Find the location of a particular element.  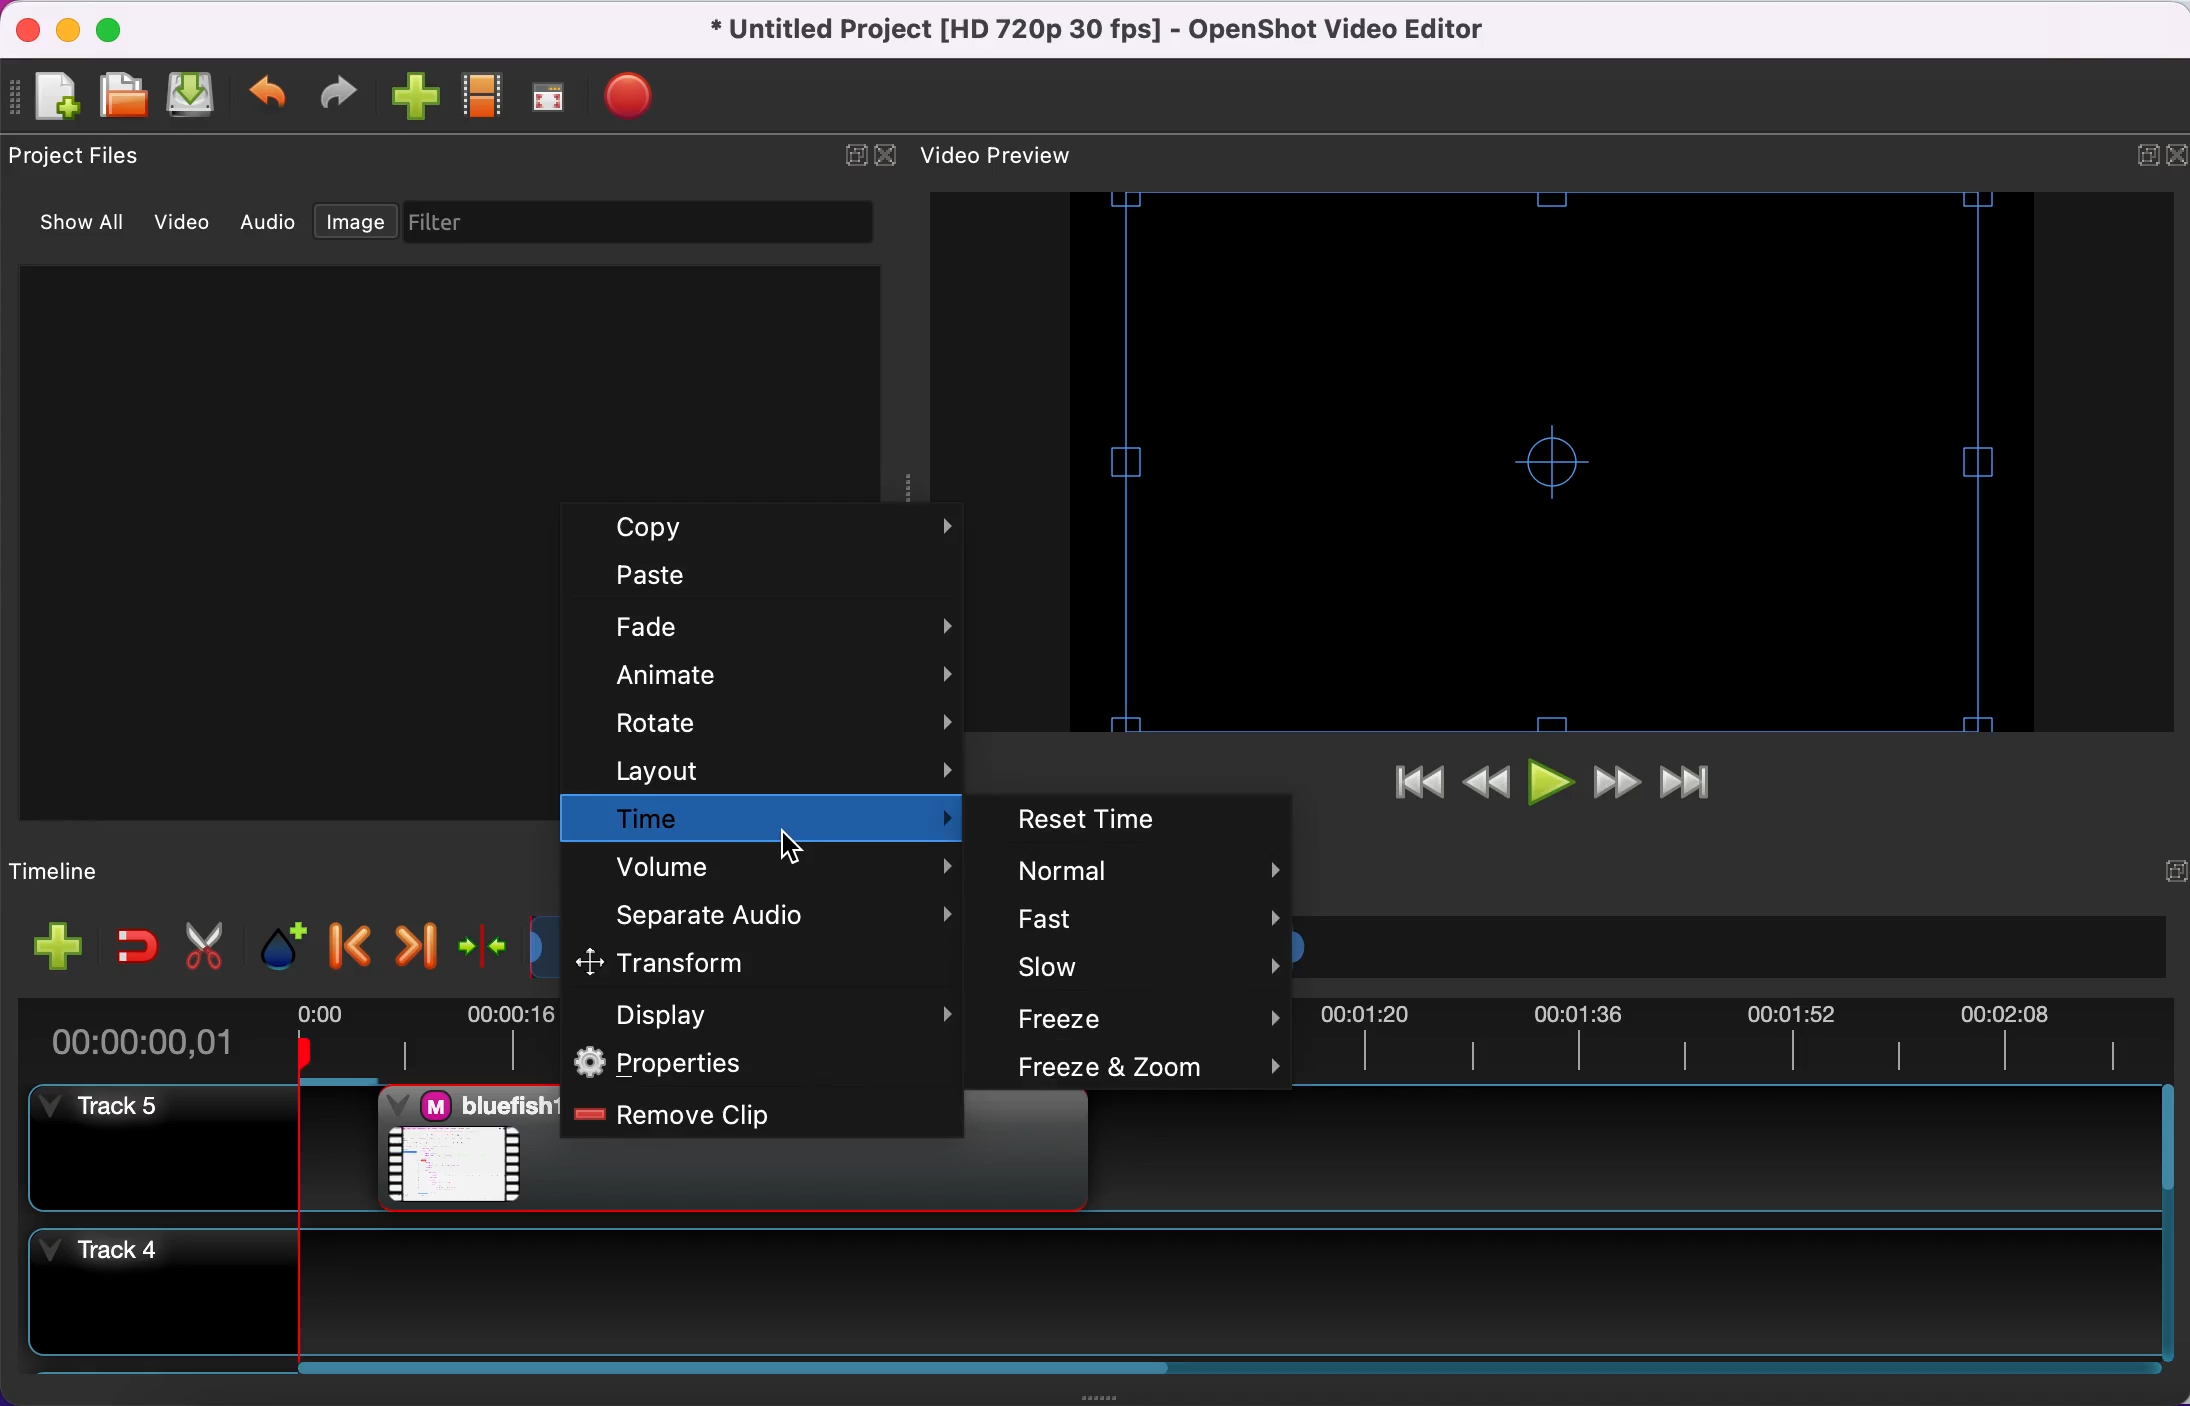

normal is located at coordinates (1147, 871).